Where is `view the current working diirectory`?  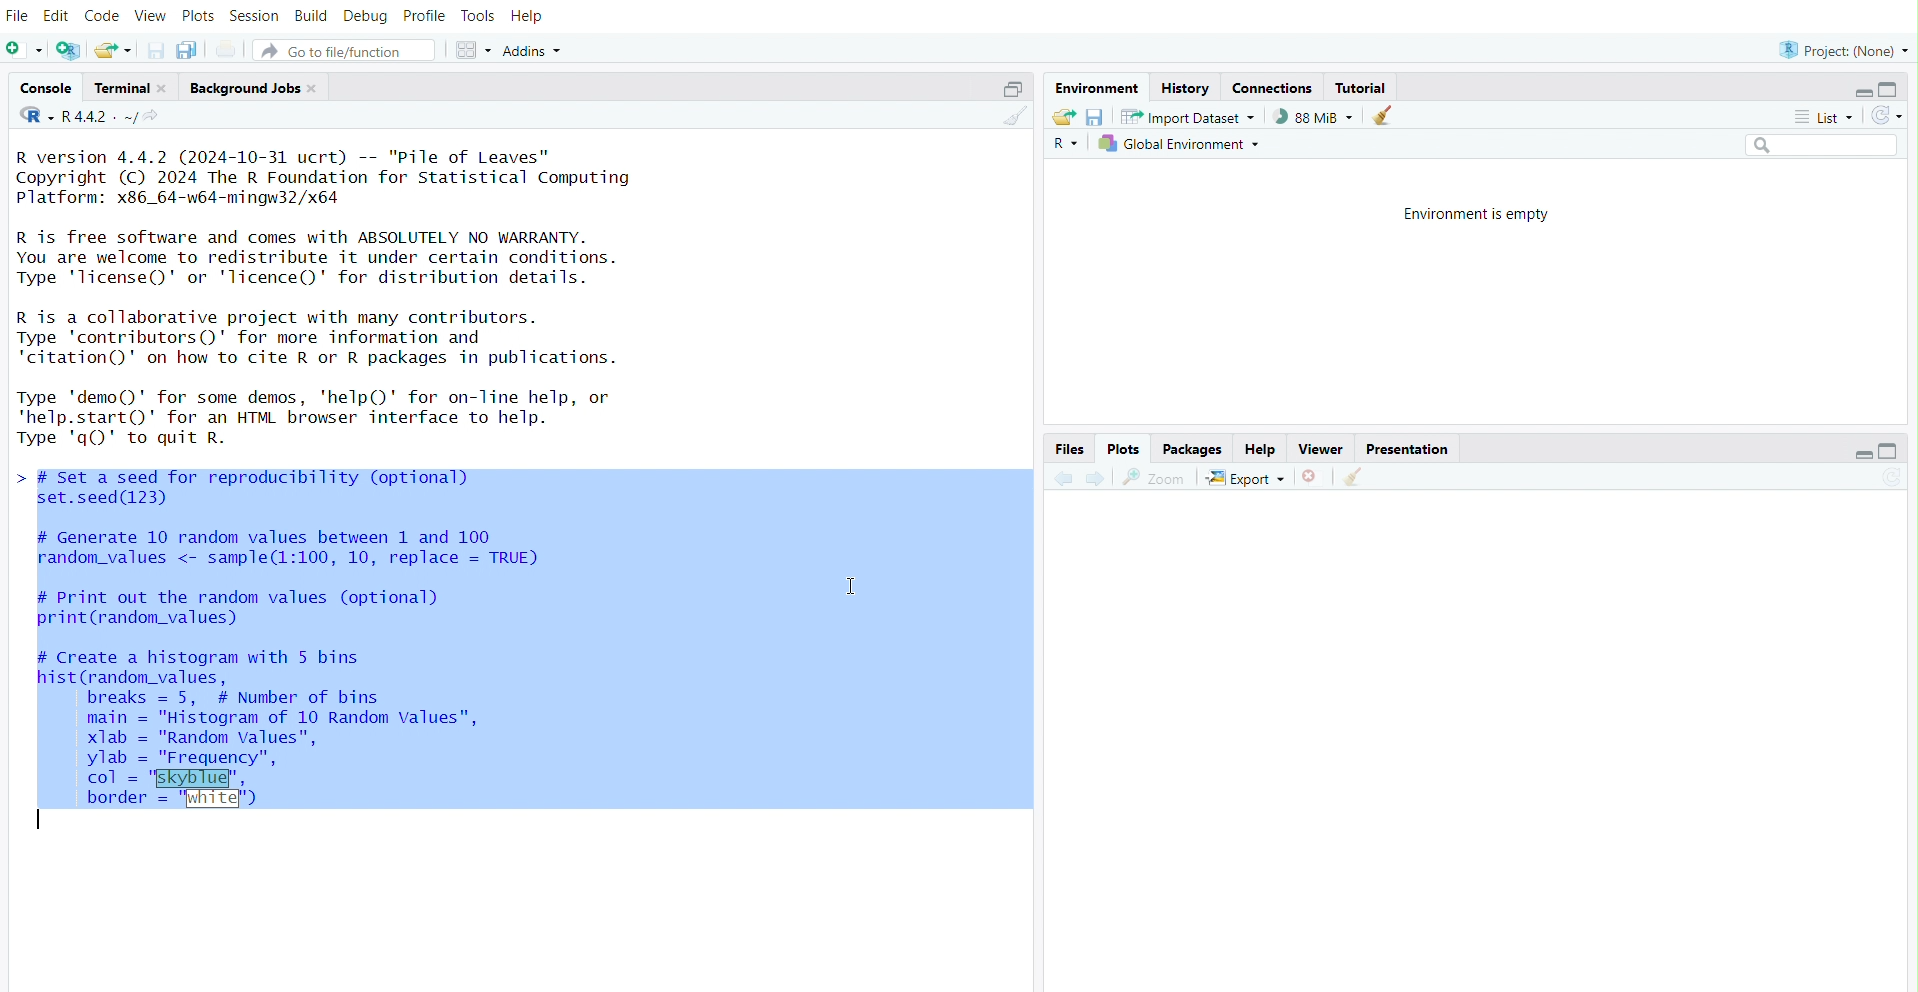 view the current working diirectory is located at coordinates (157, 118).